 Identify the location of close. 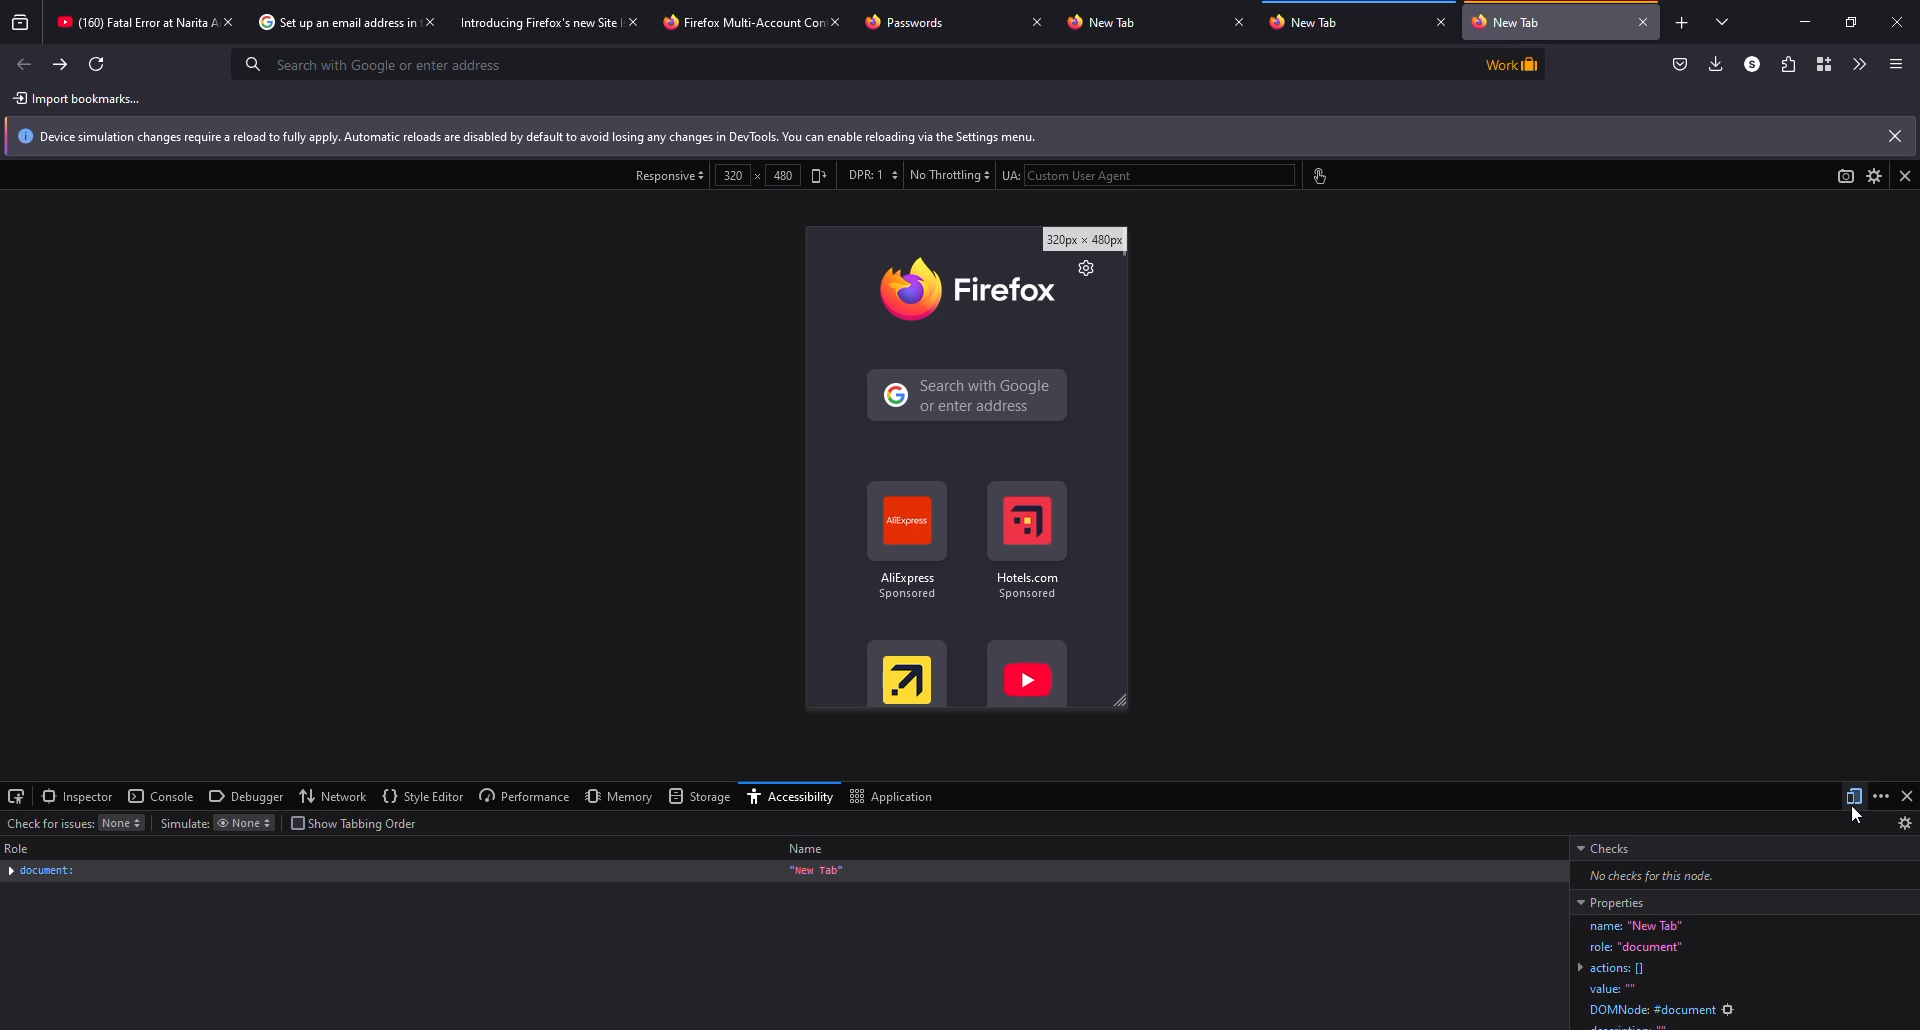
(1906, 795).